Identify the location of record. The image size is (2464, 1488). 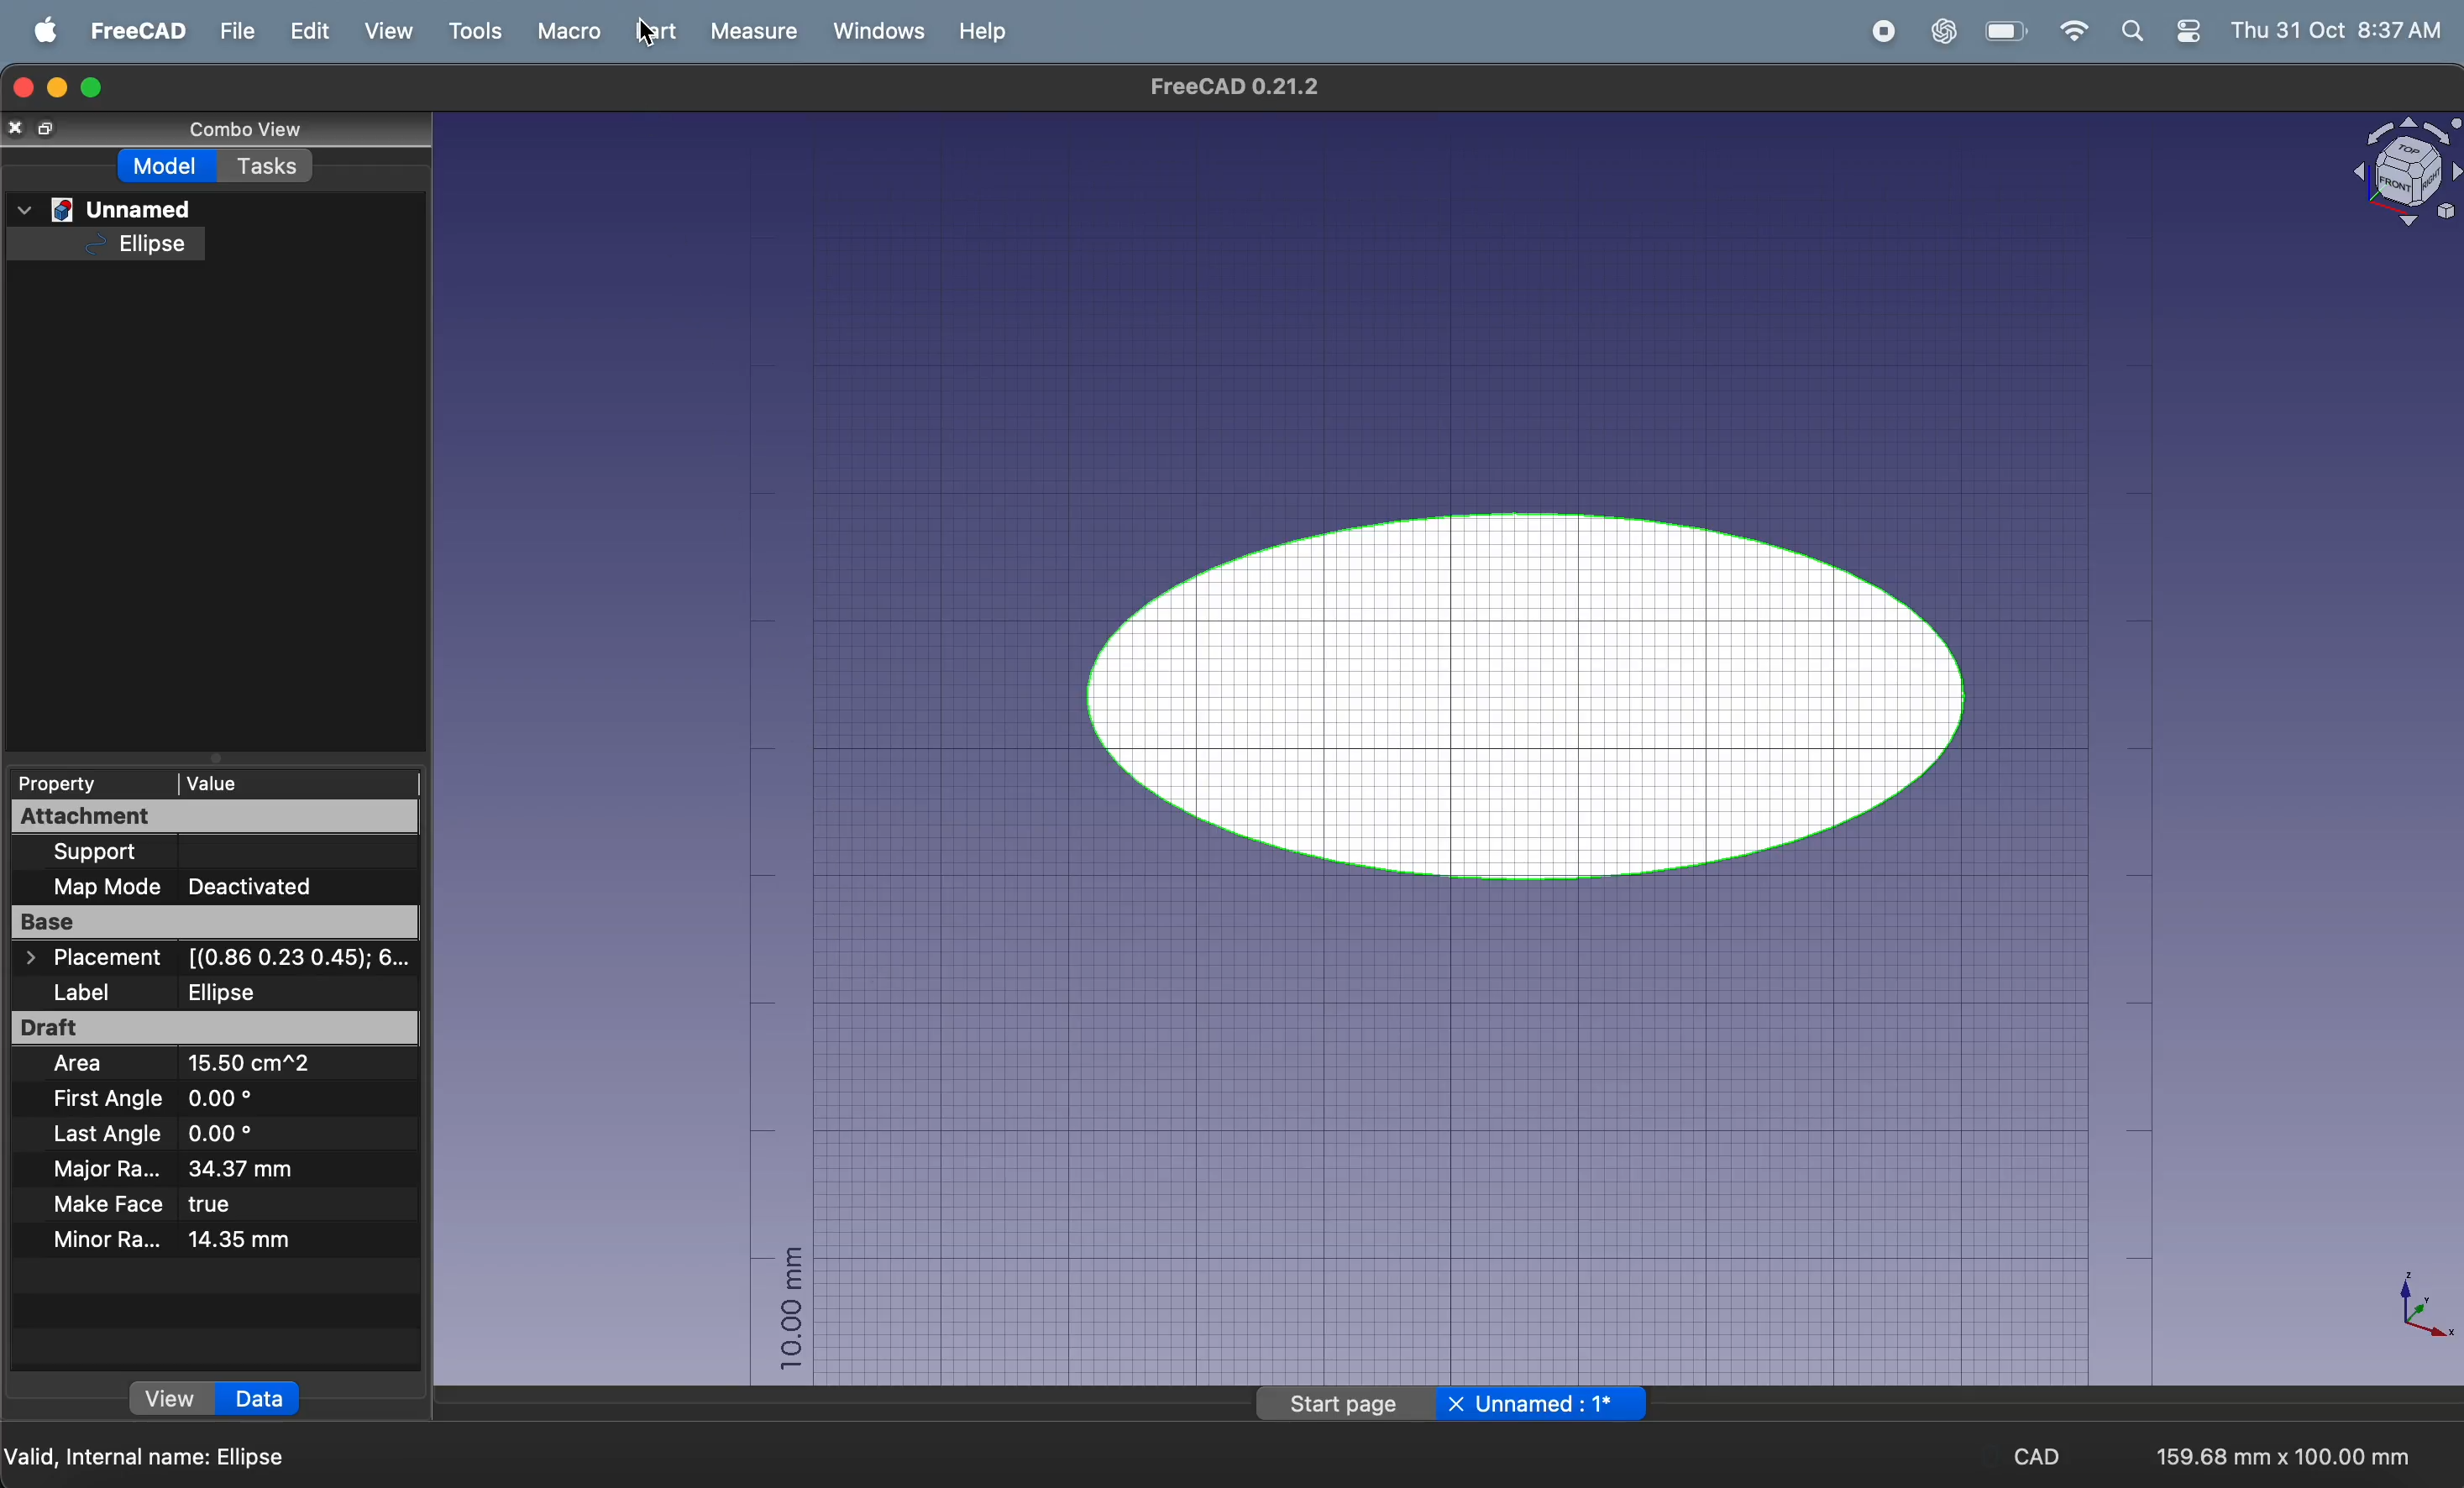
(1879, 34).